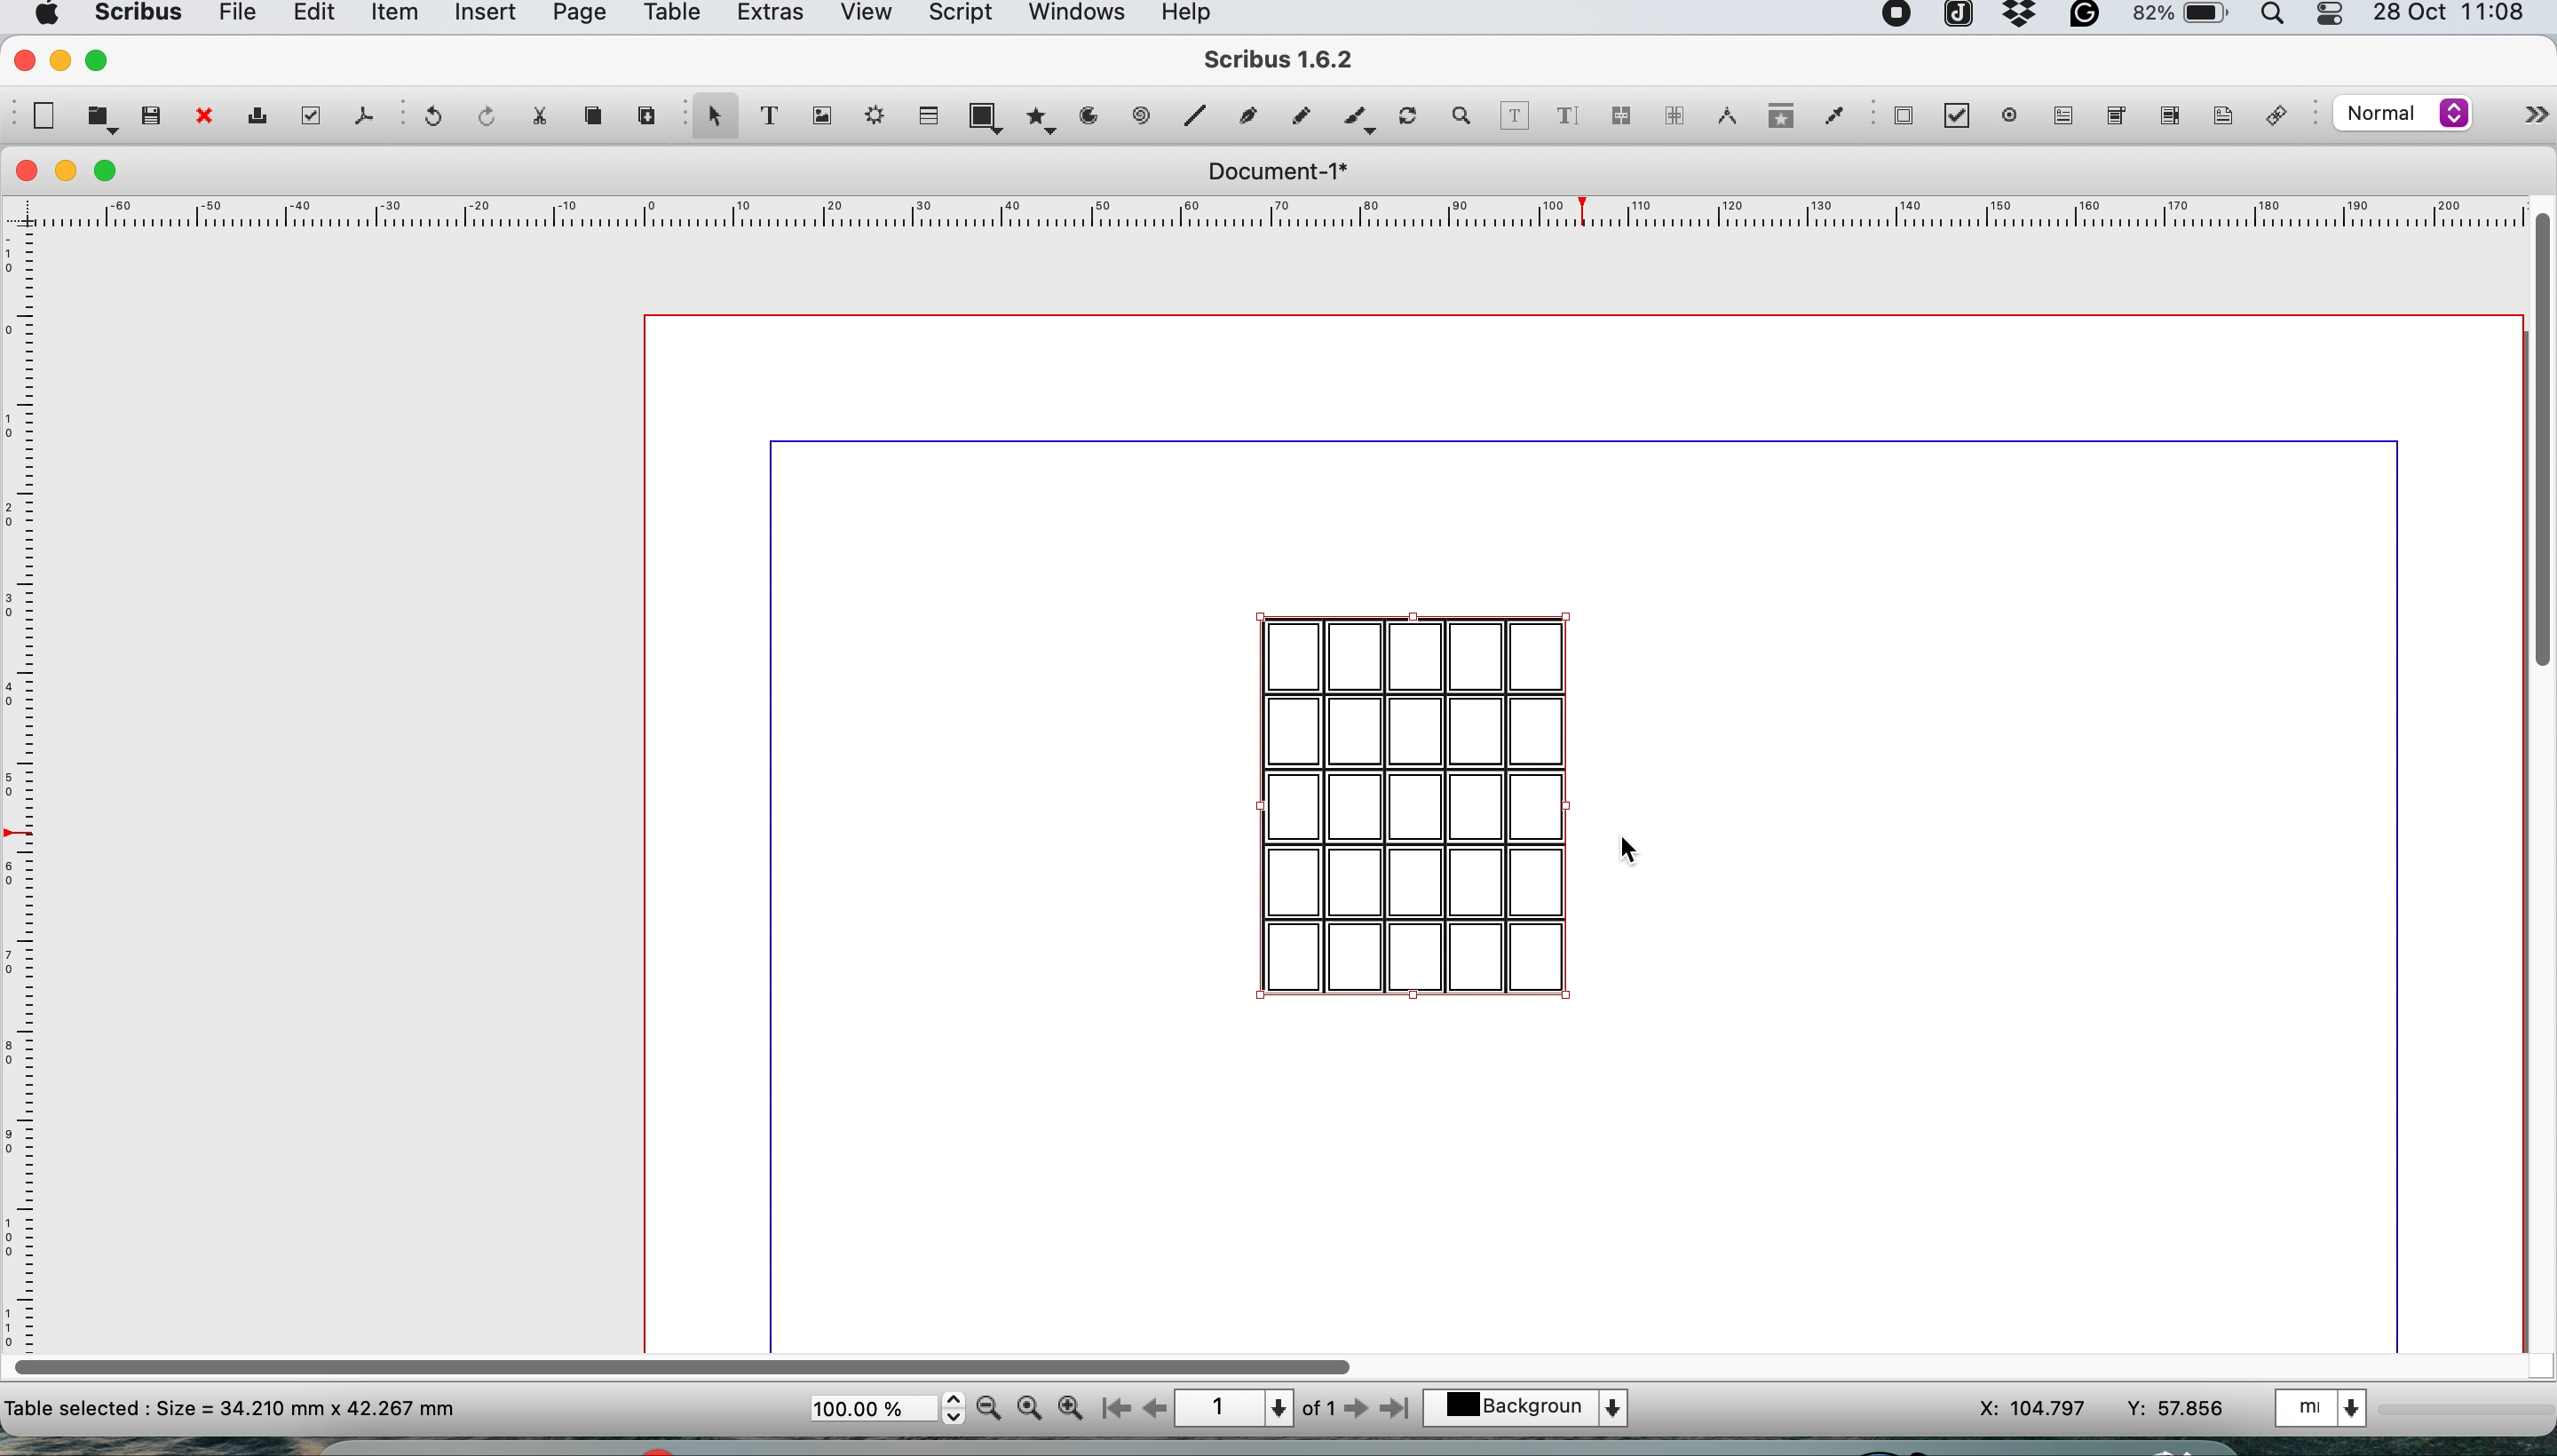 The width and height of the screenshot is (2557, 1456). What do you see at coordinates (362, 115) in the screenshot?
I see `save as pdf` at bounding box center [362, 115].